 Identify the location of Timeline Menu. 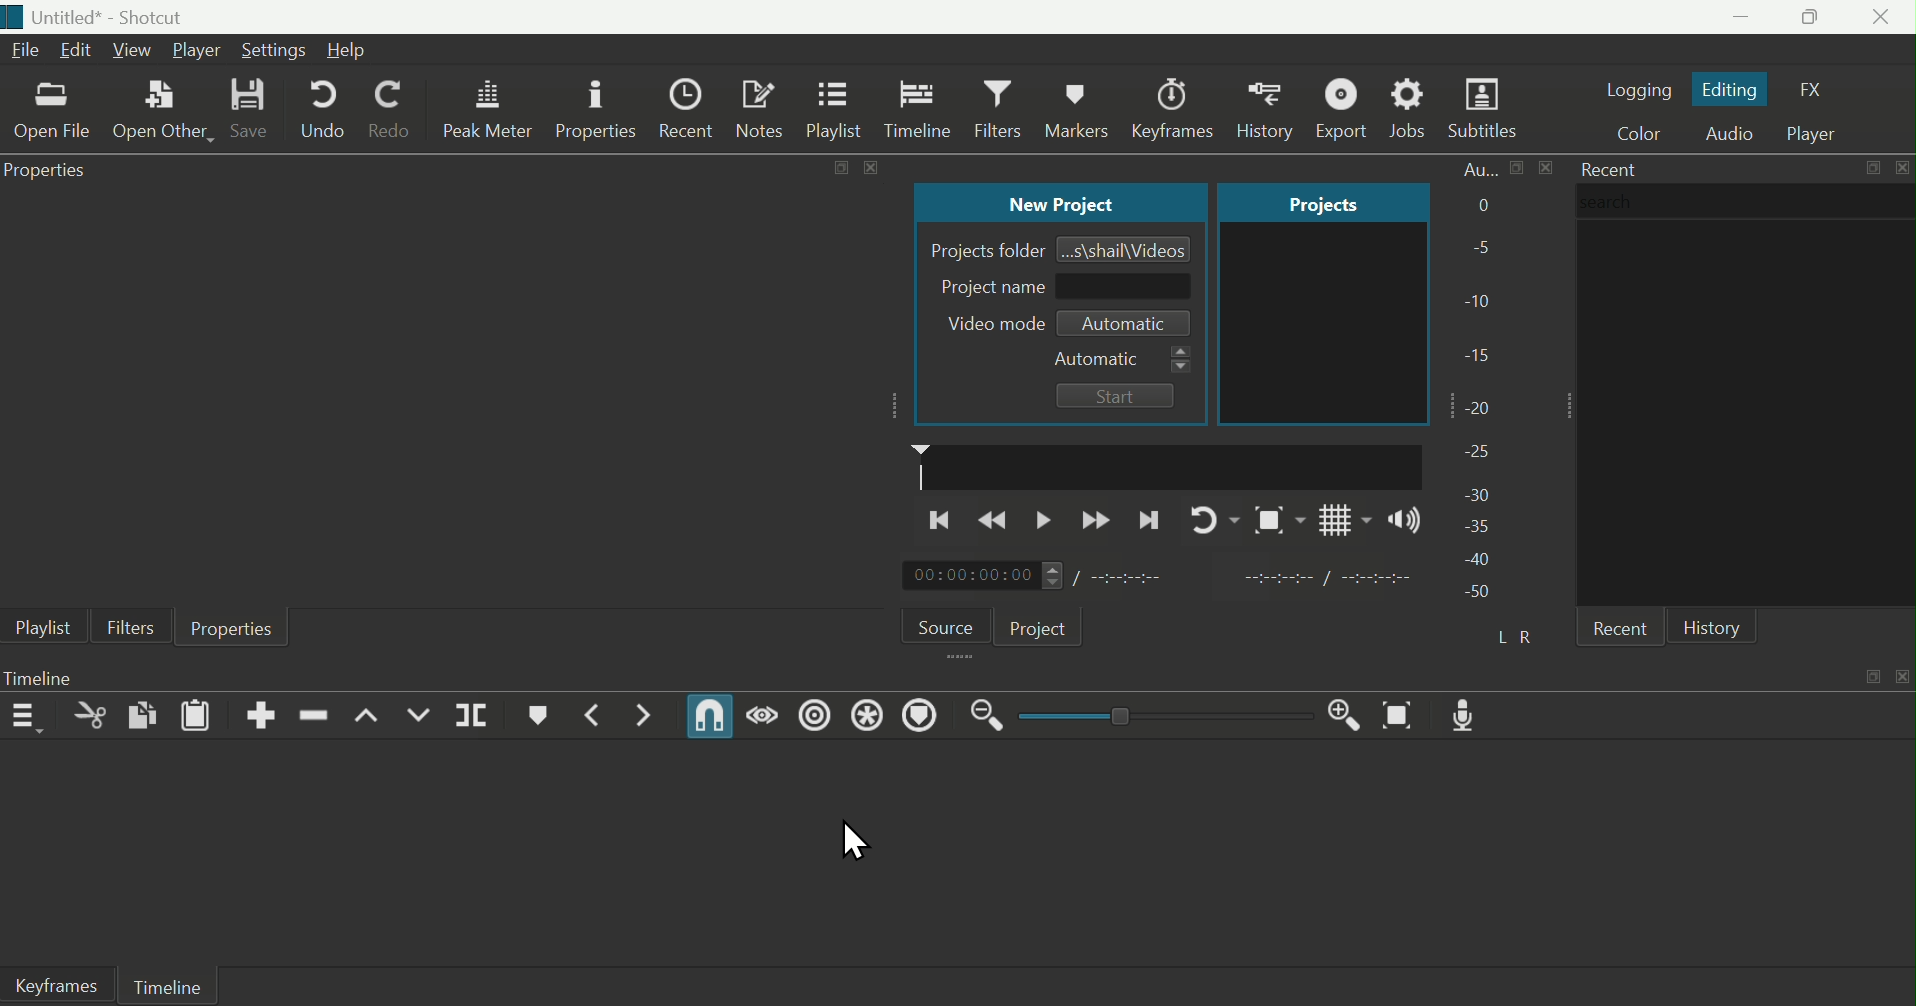
(28, 716).